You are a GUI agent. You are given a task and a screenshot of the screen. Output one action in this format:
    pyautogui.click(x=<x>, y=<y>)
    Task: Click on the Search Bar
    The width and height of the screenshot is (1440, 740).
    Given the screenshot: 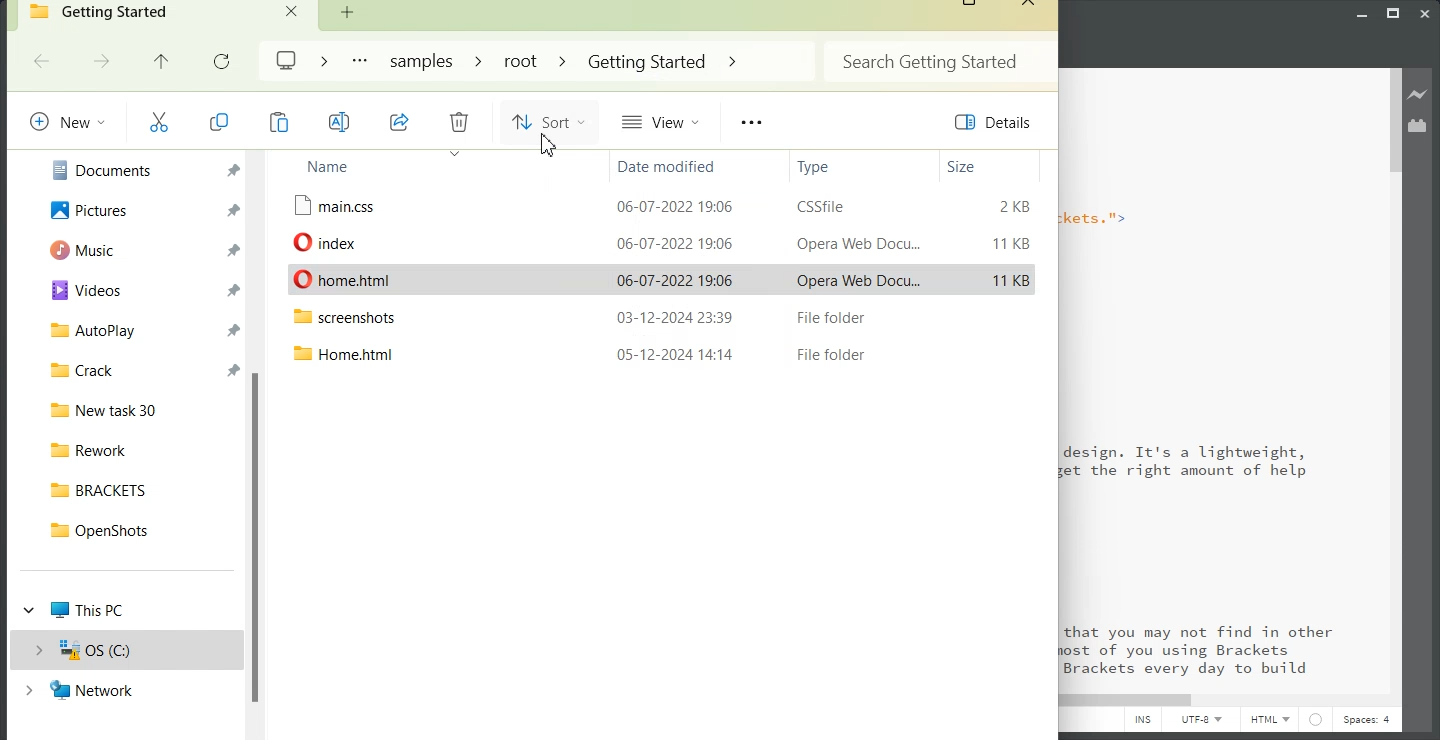 What is the action you would take?
    pyautogui.click(x=938, y=60)
    